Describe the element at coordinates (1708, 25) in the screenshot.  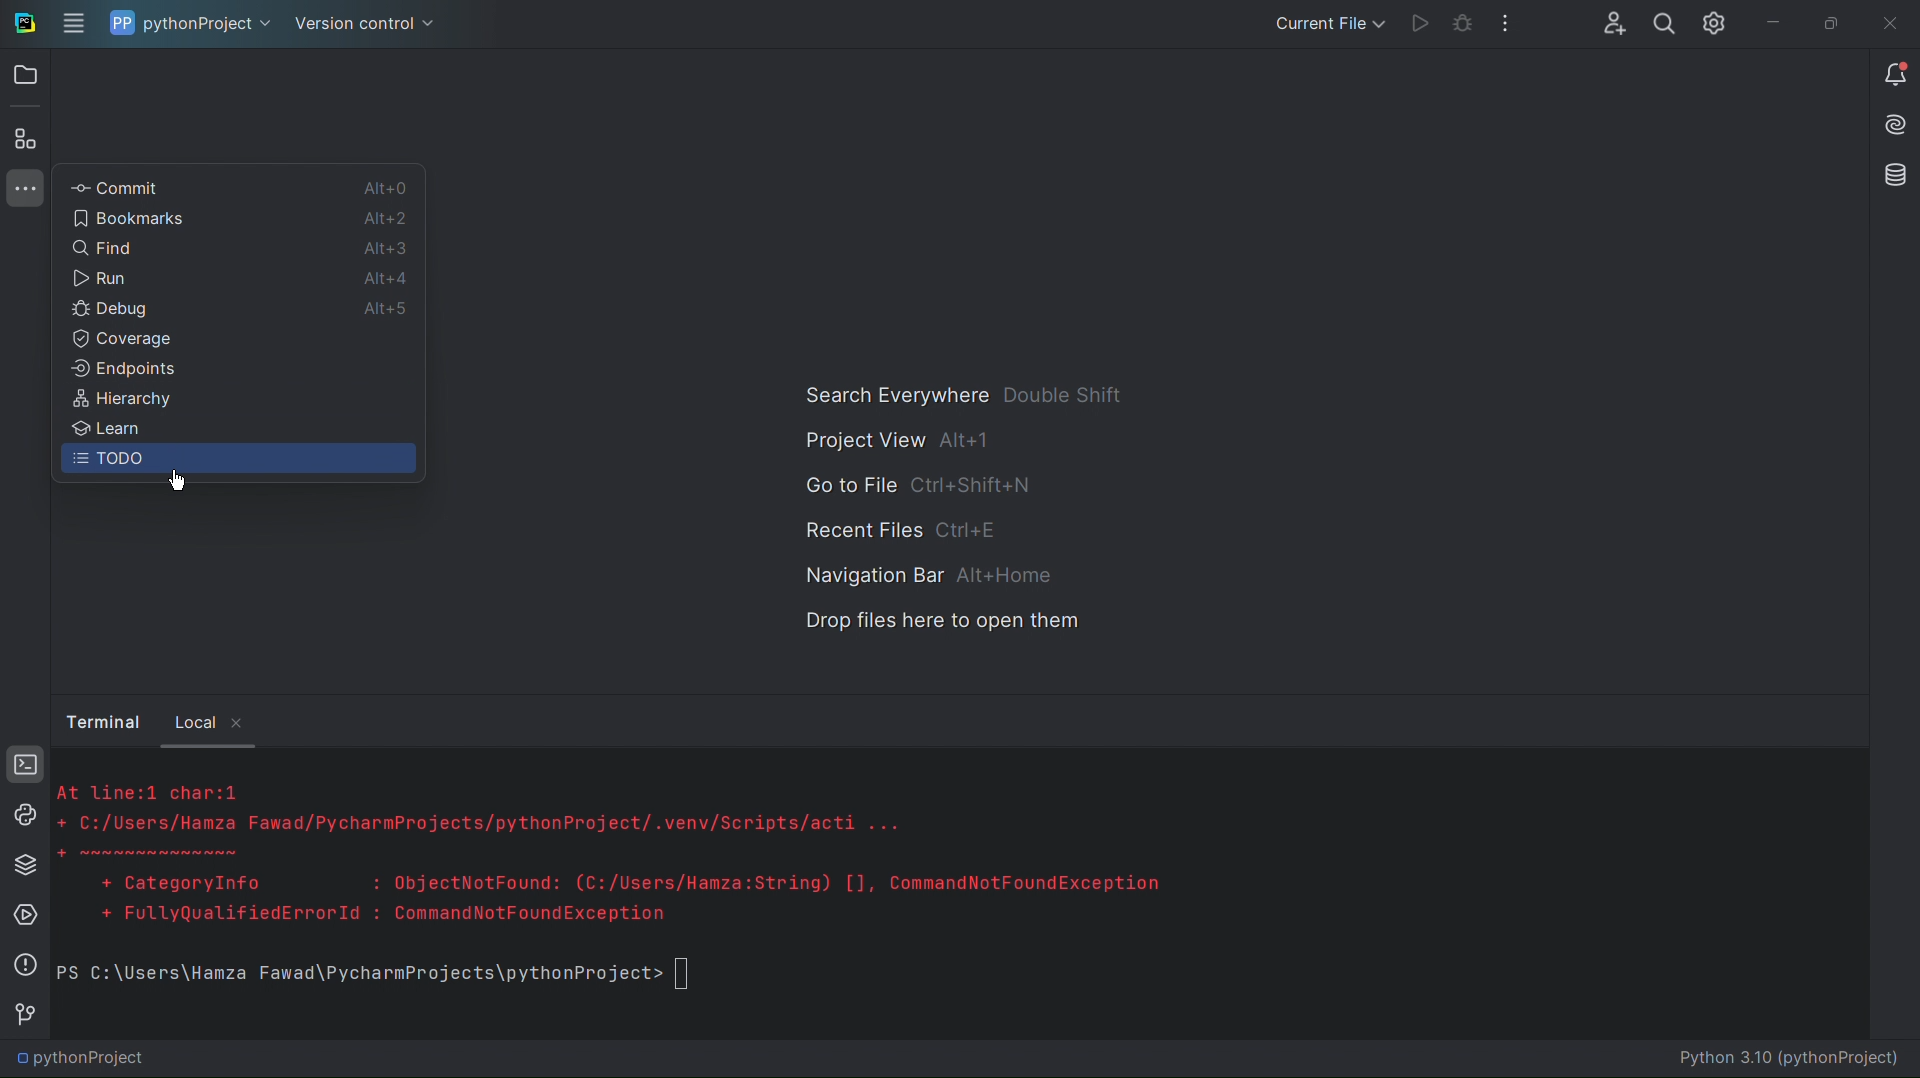
I see `Settings` at that location.